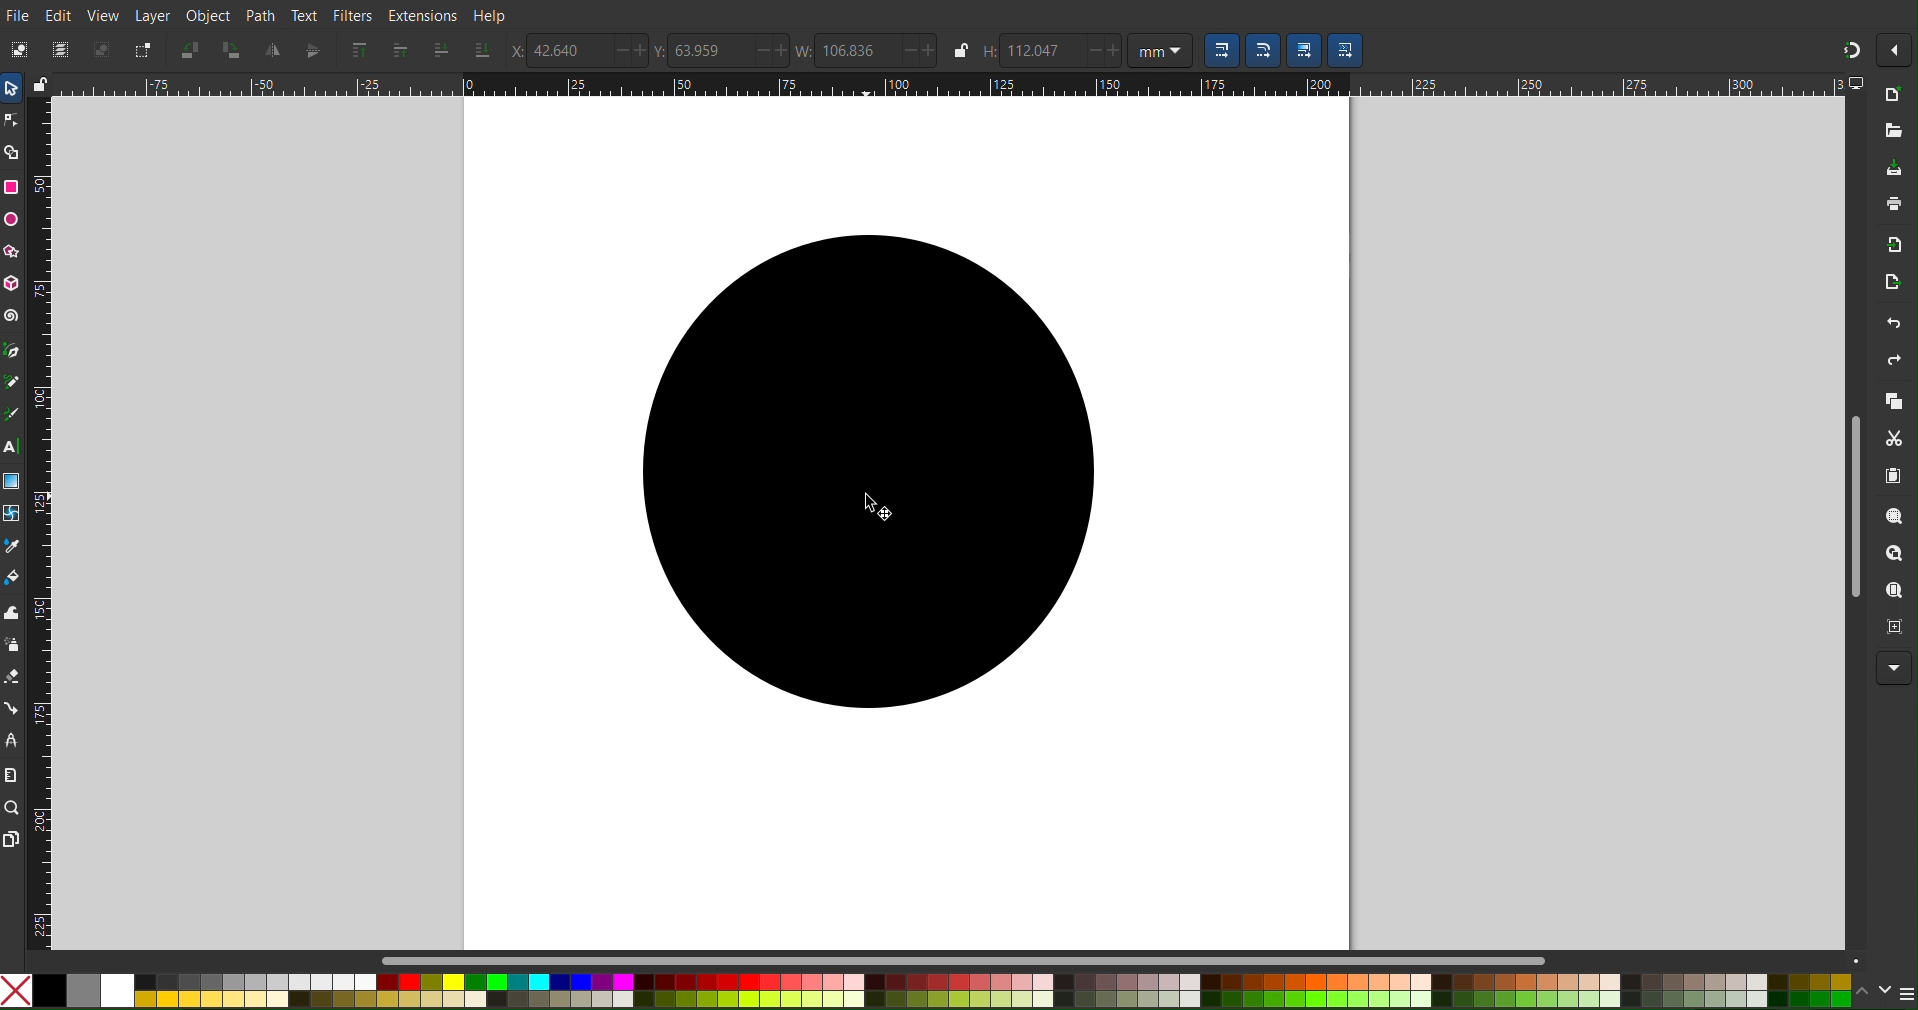 This screenshot has height=1010, width=1918. Describe the element at coordinates (274, 50) in the screenshot. I see `Mirror Vertically` at that location.